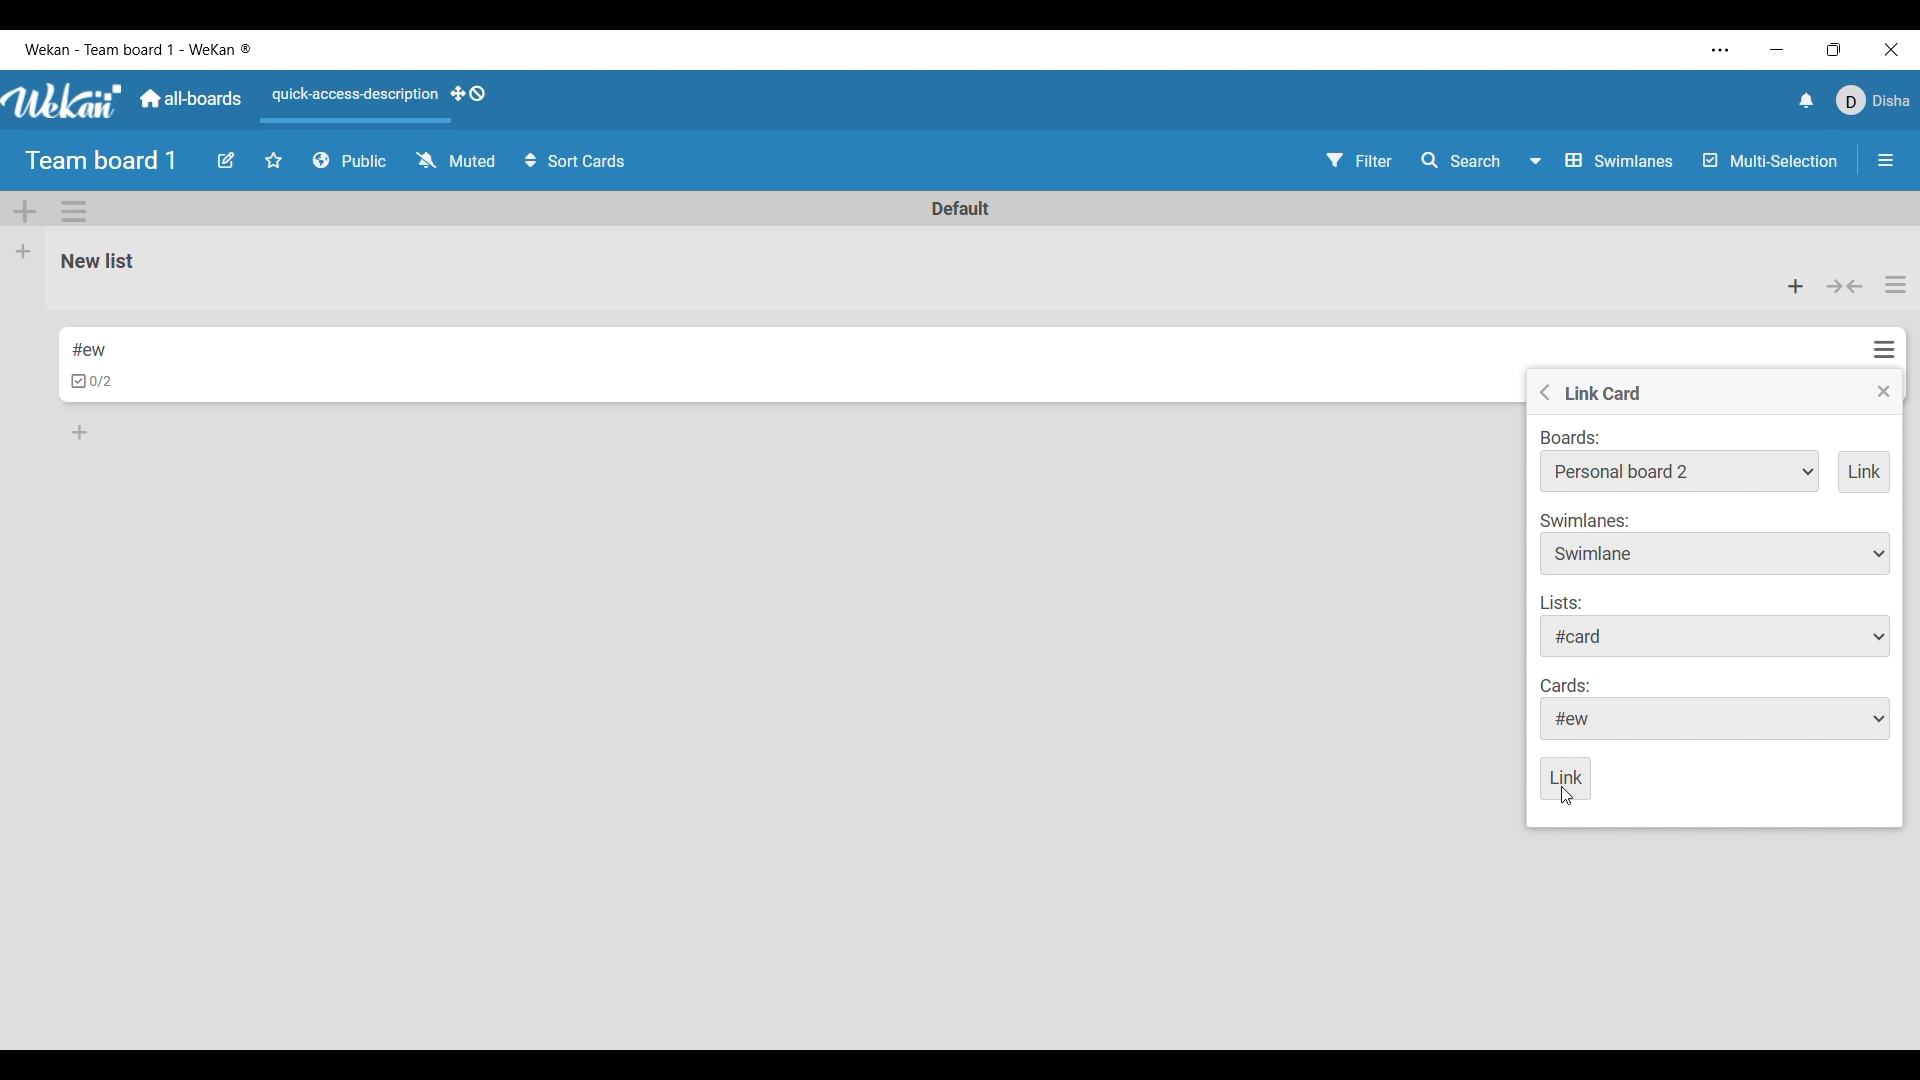 Image resolution: width=1920 pixels, height=1080 pixels. What do you see at coordinates (64, 101) in the screenshot?
I see `Software logo` at bounding box center [64, 101].